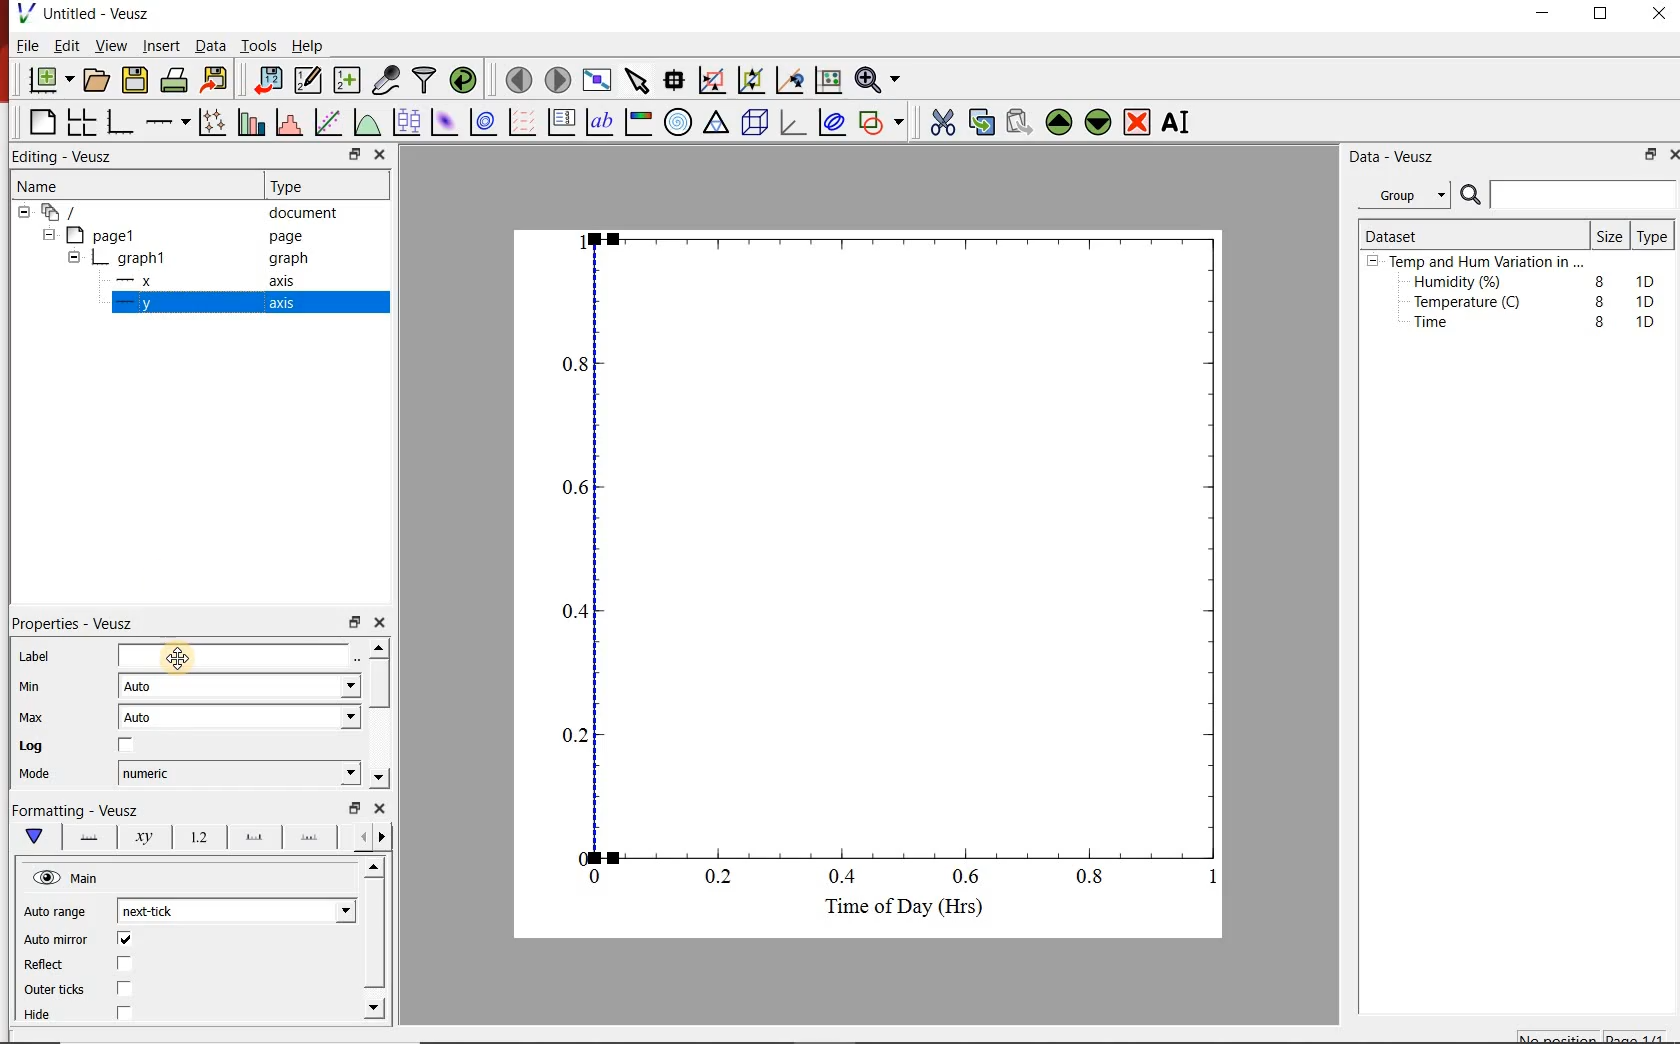 The width and height of the screenshot is (1680, 1044). I want to click on Help, so click(309, 44).